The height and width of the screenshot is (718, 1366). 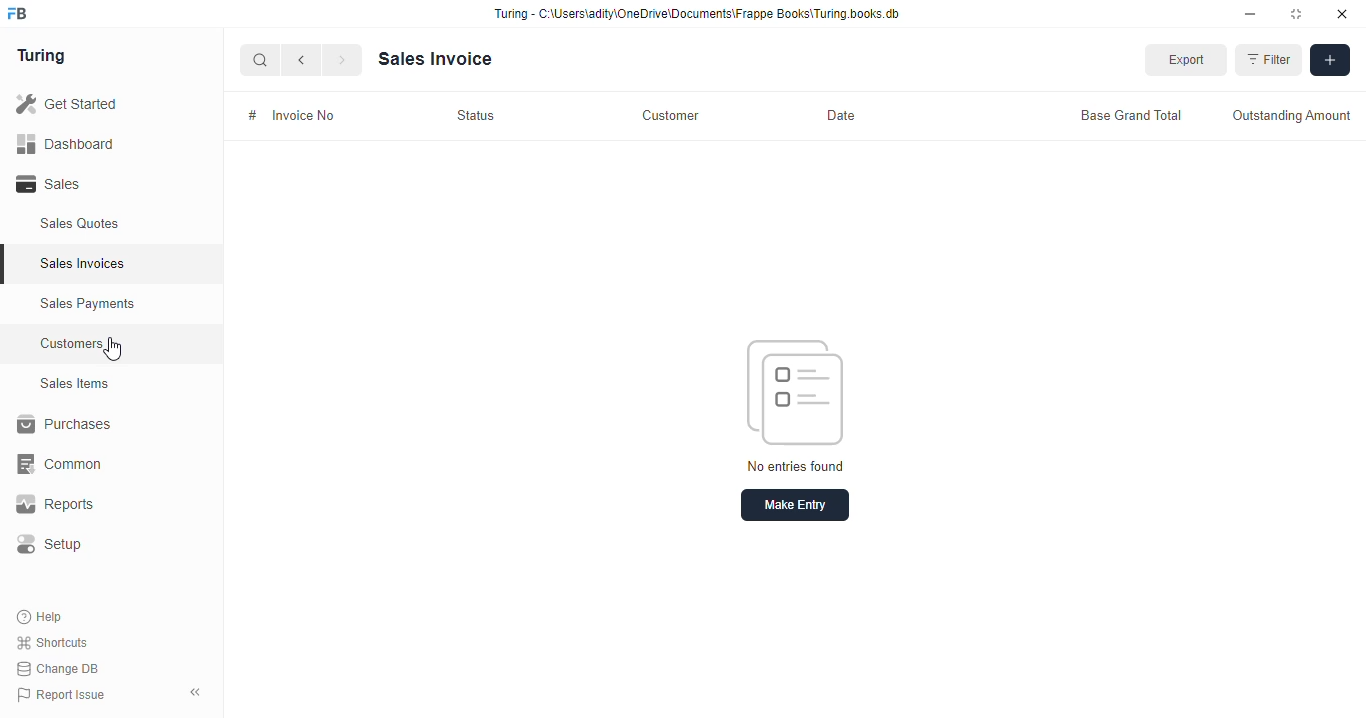 What do you see at coordinates (62, 668) in the screenshot?
I see `Change DB` at bounding box center [62, 668].